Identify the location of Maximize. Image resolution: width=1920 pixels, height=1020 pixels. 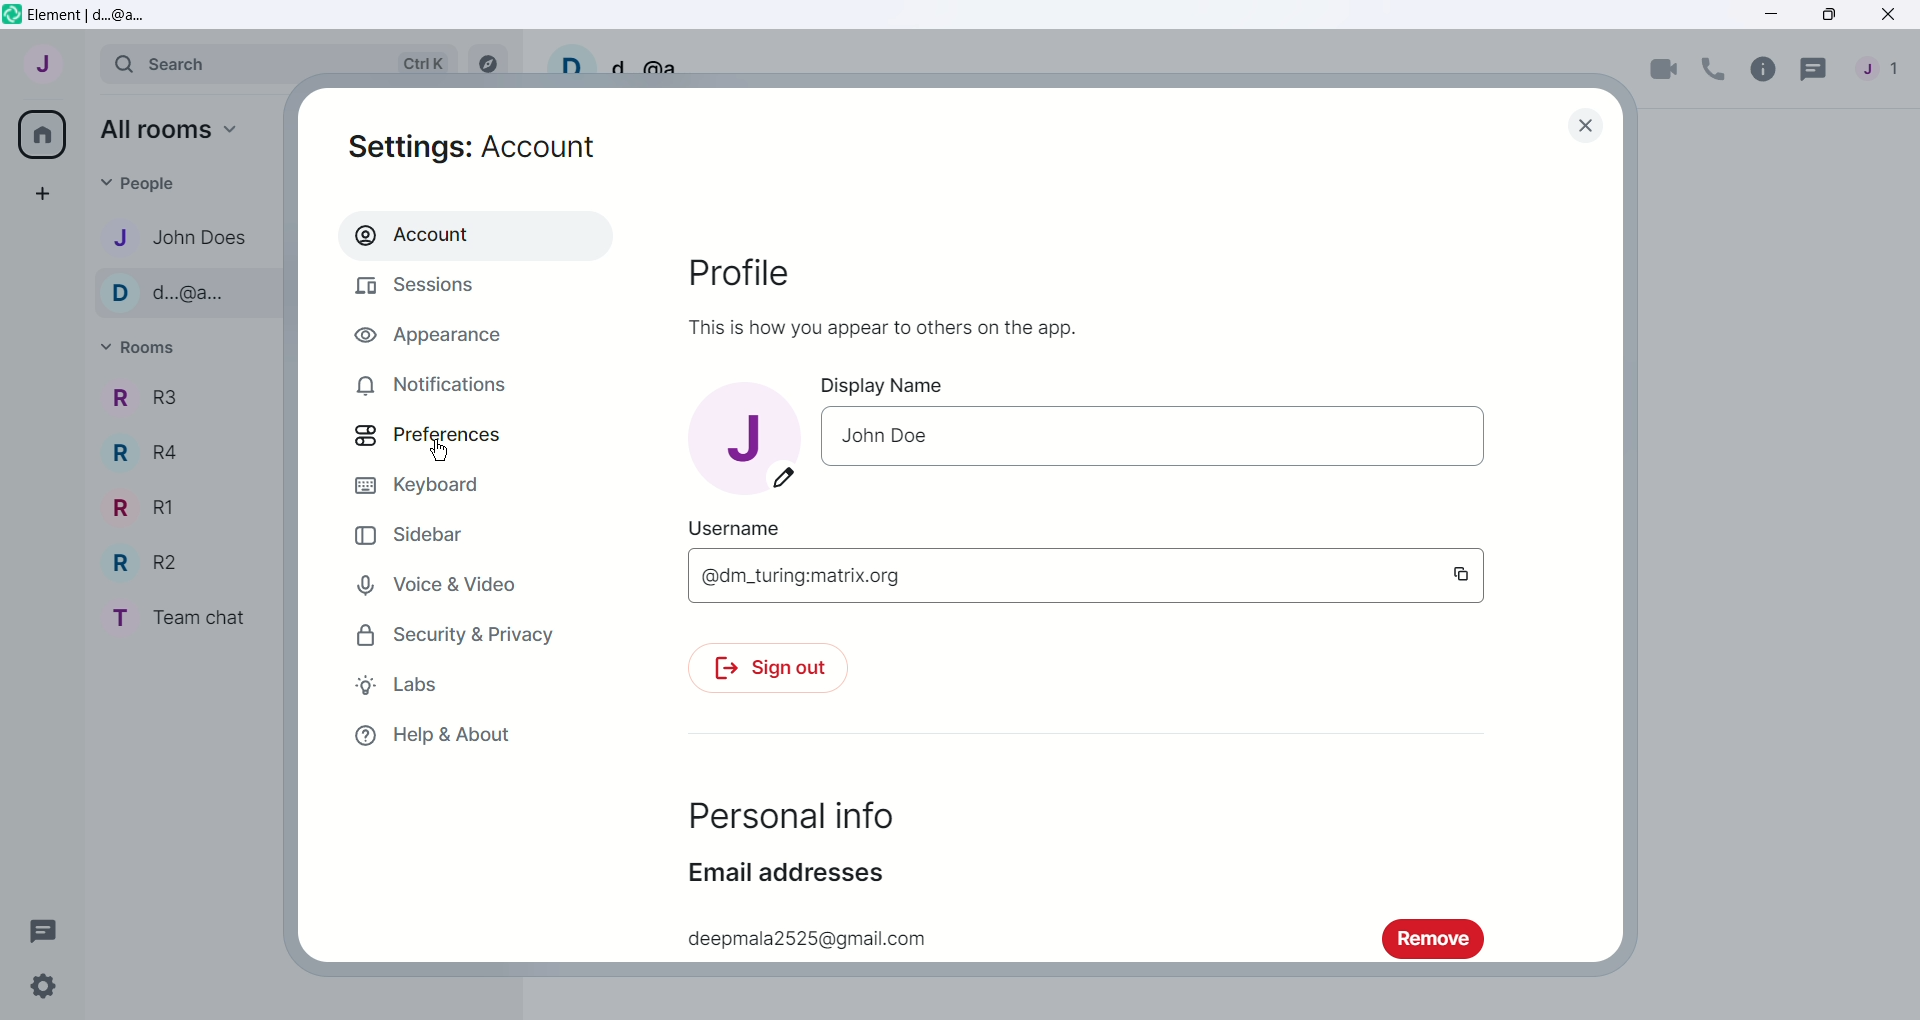
(1832, 14).